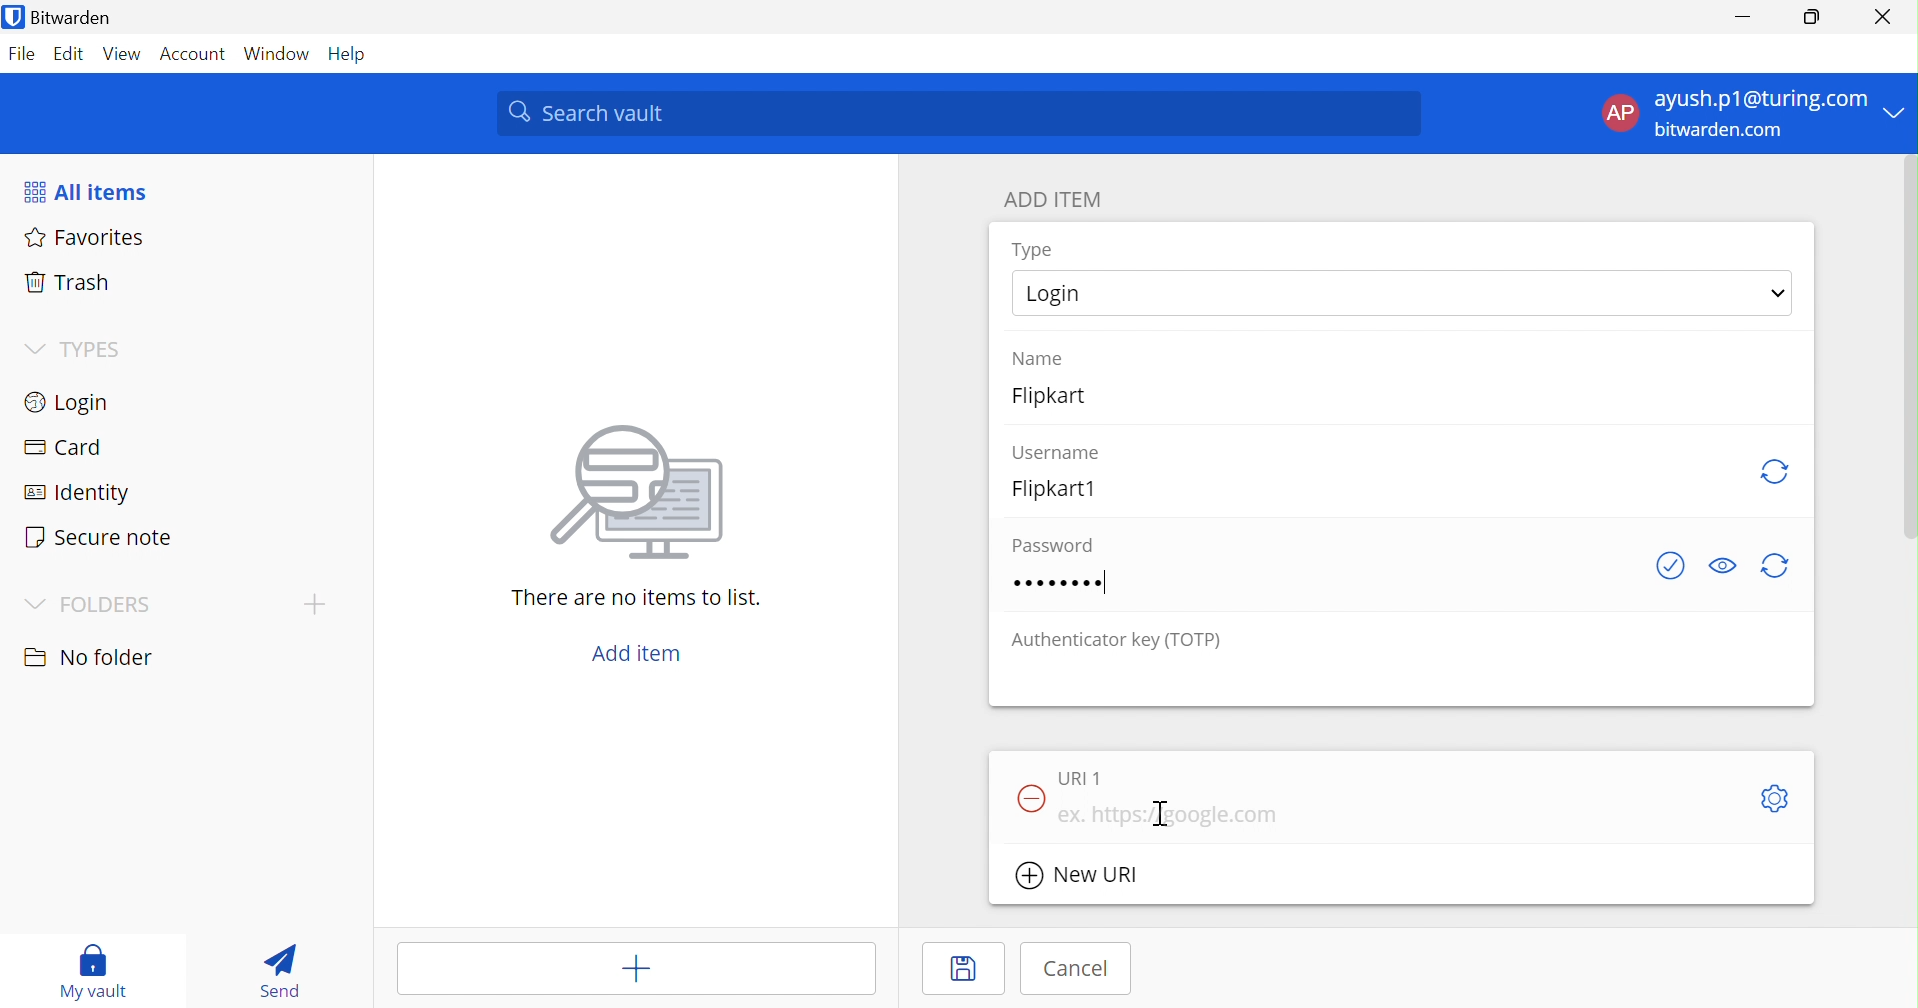 The height and width of the screenshot is (1008, 1918). I want to click on Toggle Visibility, so click(1727, 563).